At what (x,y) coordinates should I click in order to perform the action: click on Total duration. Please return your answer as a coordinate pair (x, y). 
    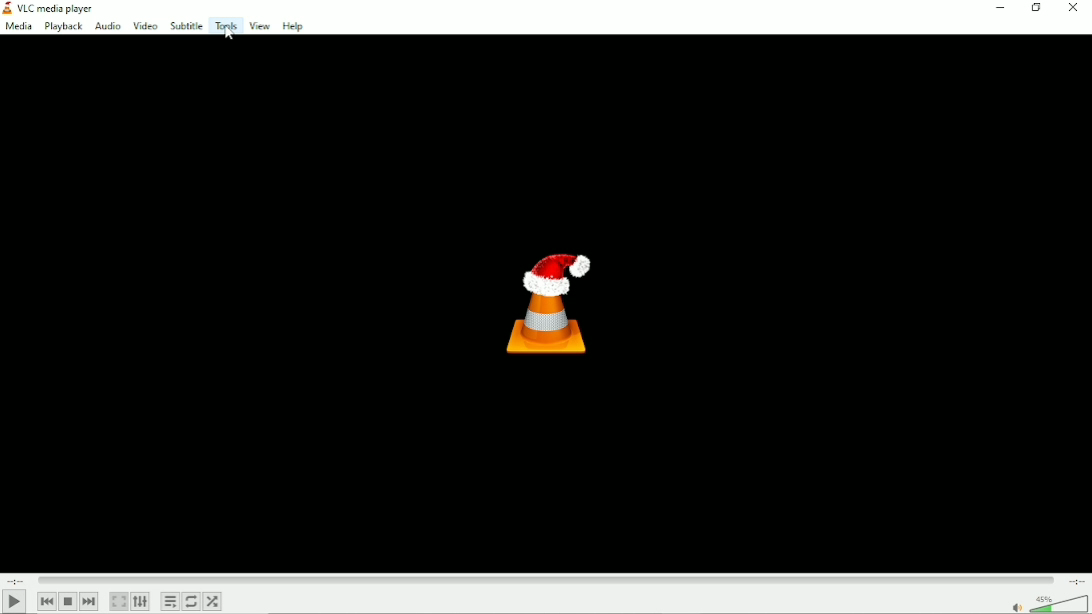
    Looking at the image, I should click on (1077, 580).